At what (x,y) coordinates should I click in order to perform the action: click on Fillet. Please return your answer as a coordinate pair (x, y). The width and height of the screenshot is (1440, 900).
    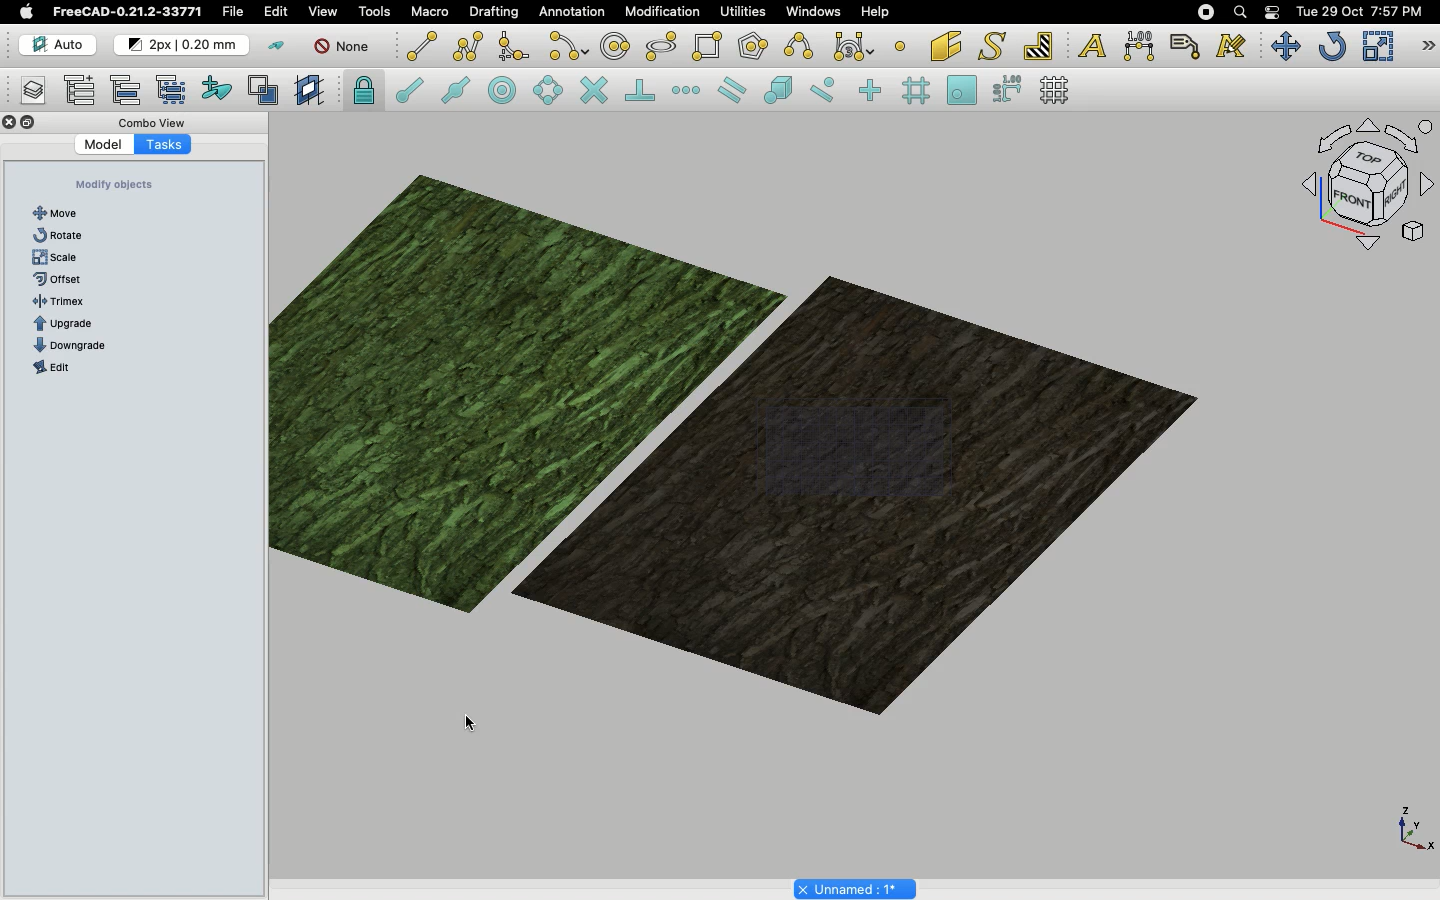
    Looking at the image, I should click on (512, 49).